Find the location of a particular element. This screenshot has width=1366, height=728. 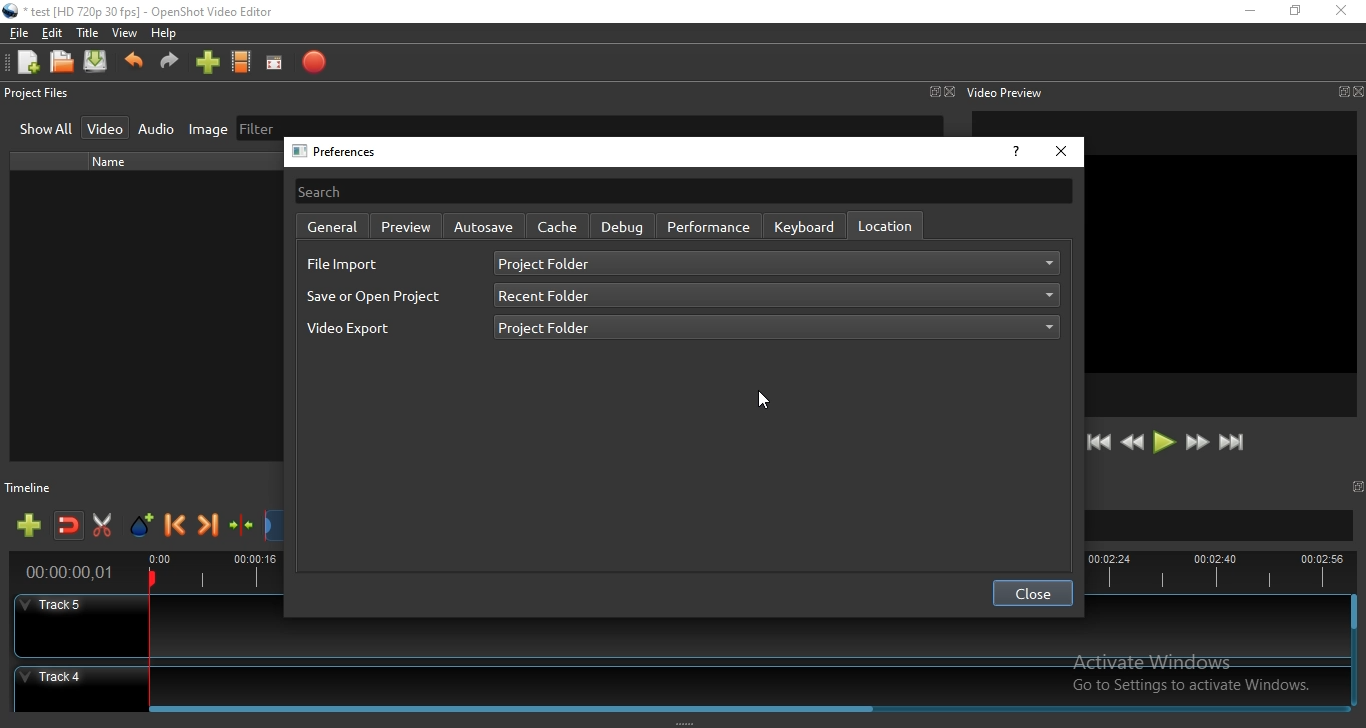

Openshot Desktop icon is located at coordinates (11, 11).